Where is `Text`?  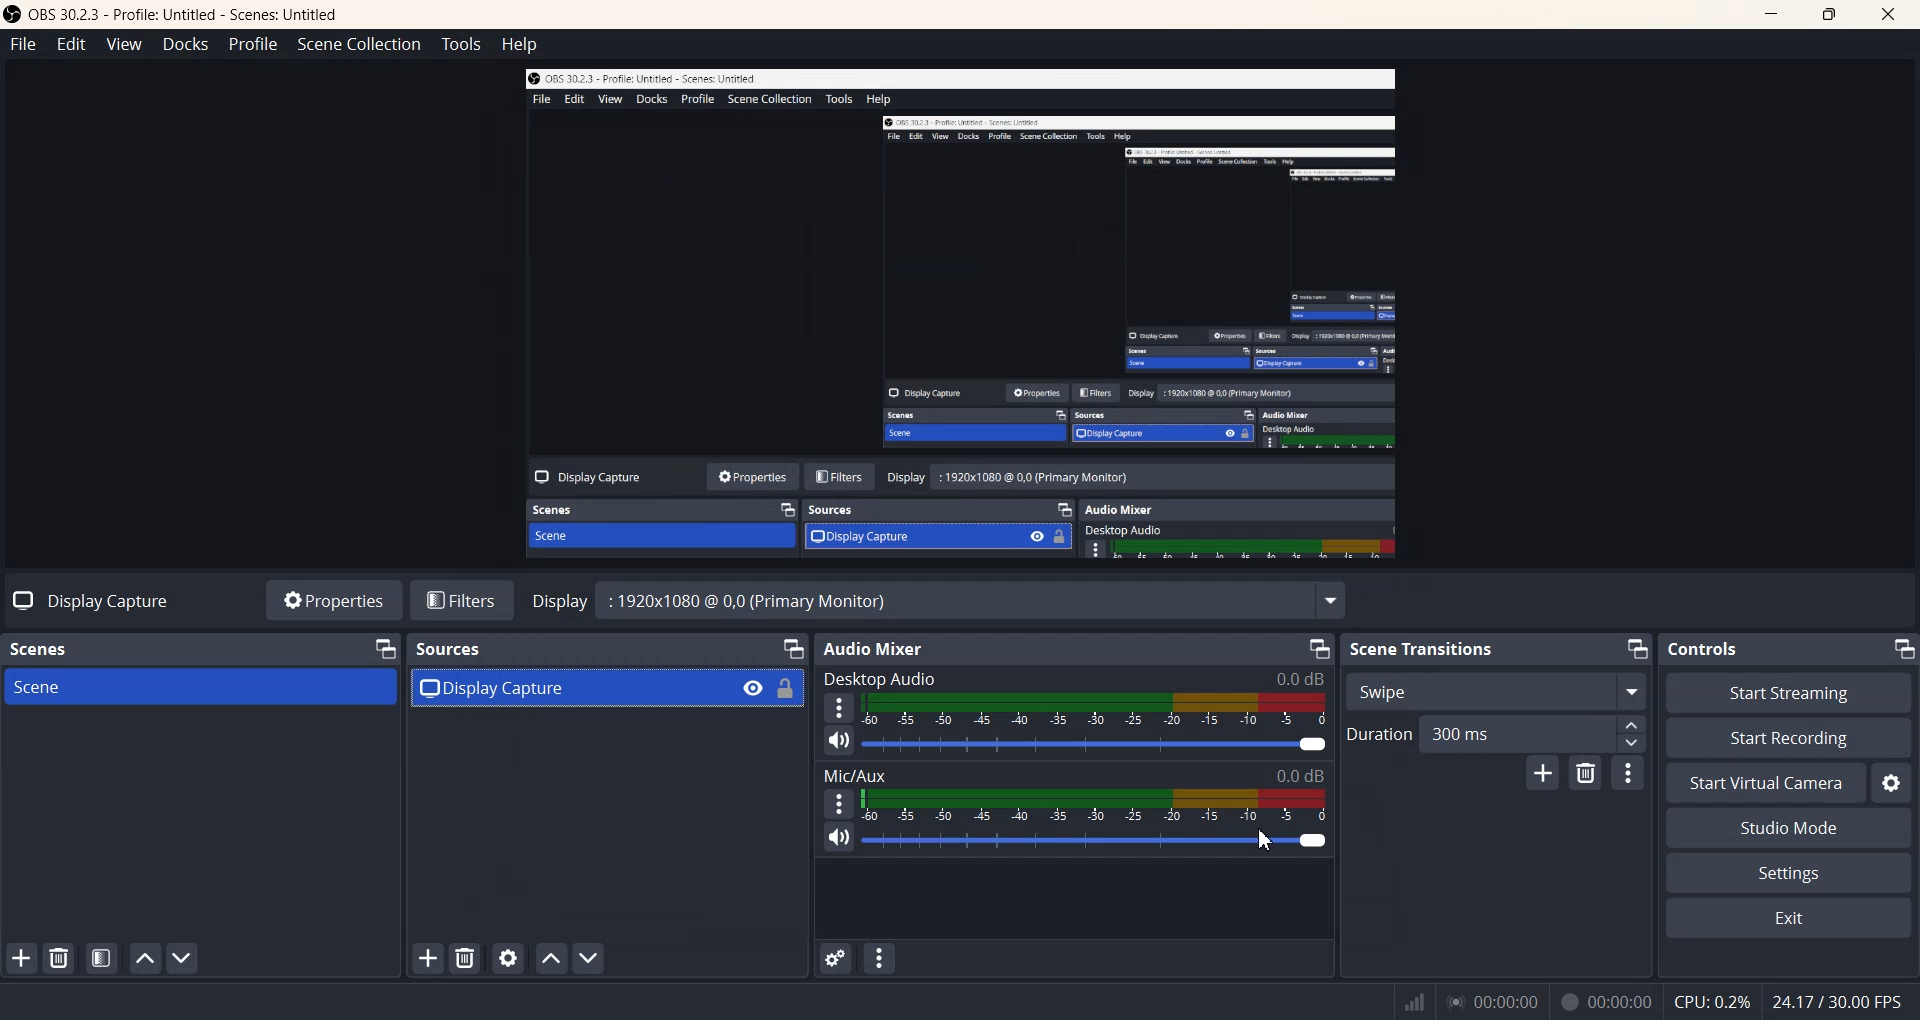
Text is located at coordinates (972, 603).